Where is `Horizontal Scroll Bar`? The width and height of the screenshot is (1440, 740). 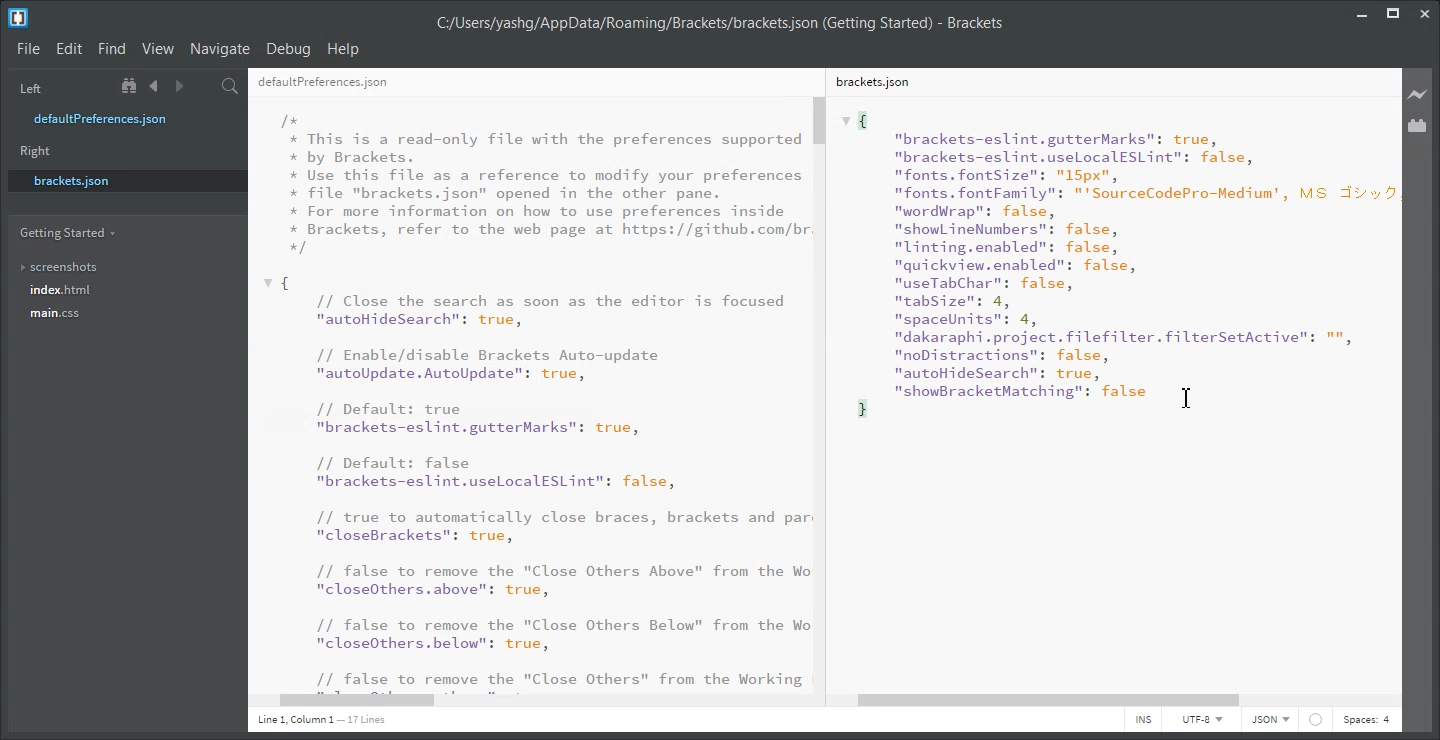 Horizontal Scroll Bar is located at coordinates (1116, 701).